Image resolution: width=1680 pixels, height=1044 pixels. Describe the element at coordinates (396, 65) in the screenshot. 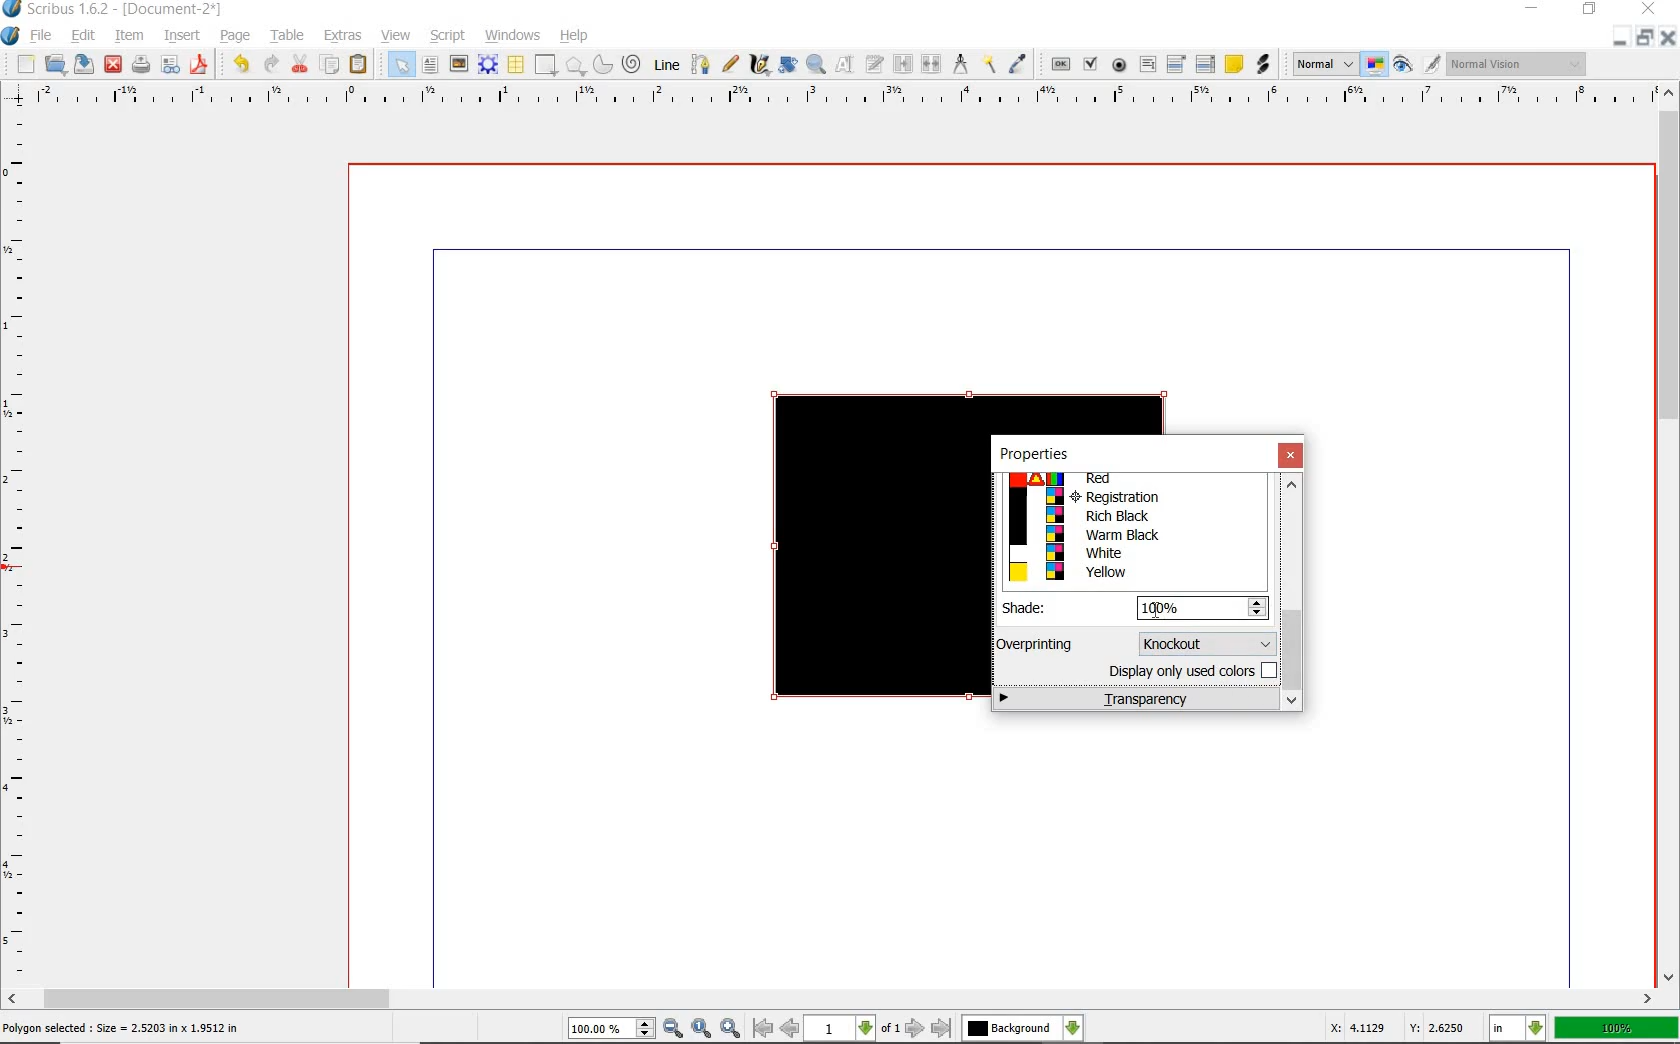

I see `select item` at that location.